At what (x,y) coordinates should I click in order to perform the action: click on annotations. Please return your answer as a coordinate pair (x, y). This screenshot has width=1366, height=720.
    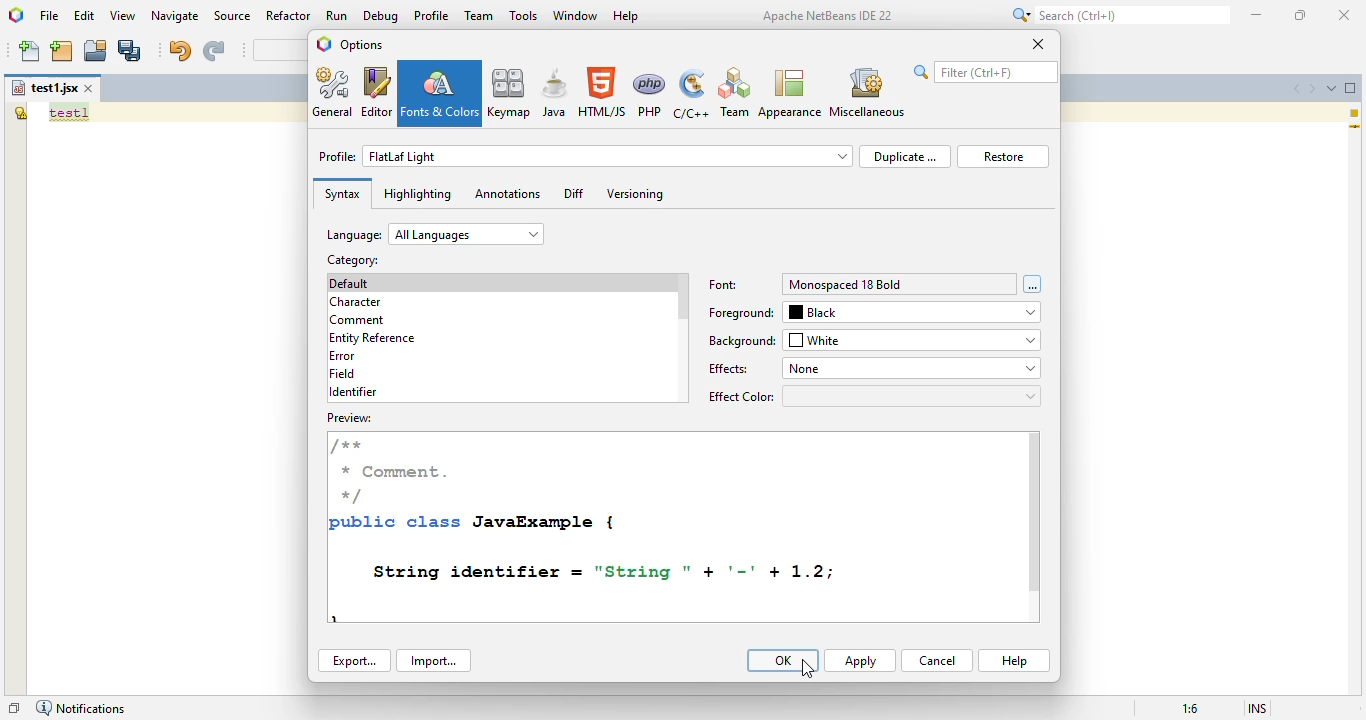
    Looking at the image, I should click on (507, 194).